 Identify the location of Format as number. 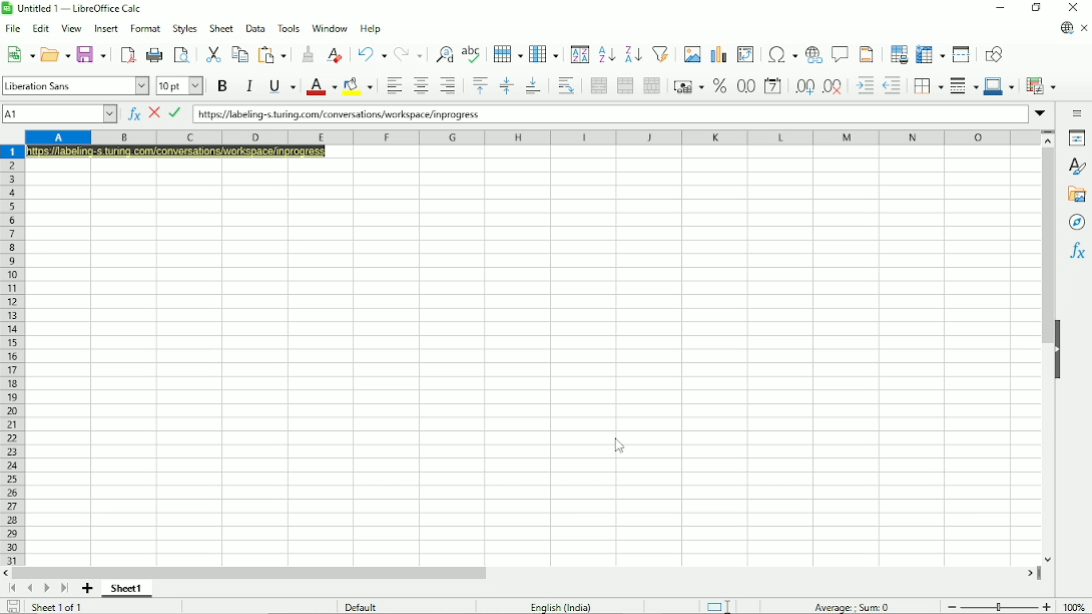
(719, 86).